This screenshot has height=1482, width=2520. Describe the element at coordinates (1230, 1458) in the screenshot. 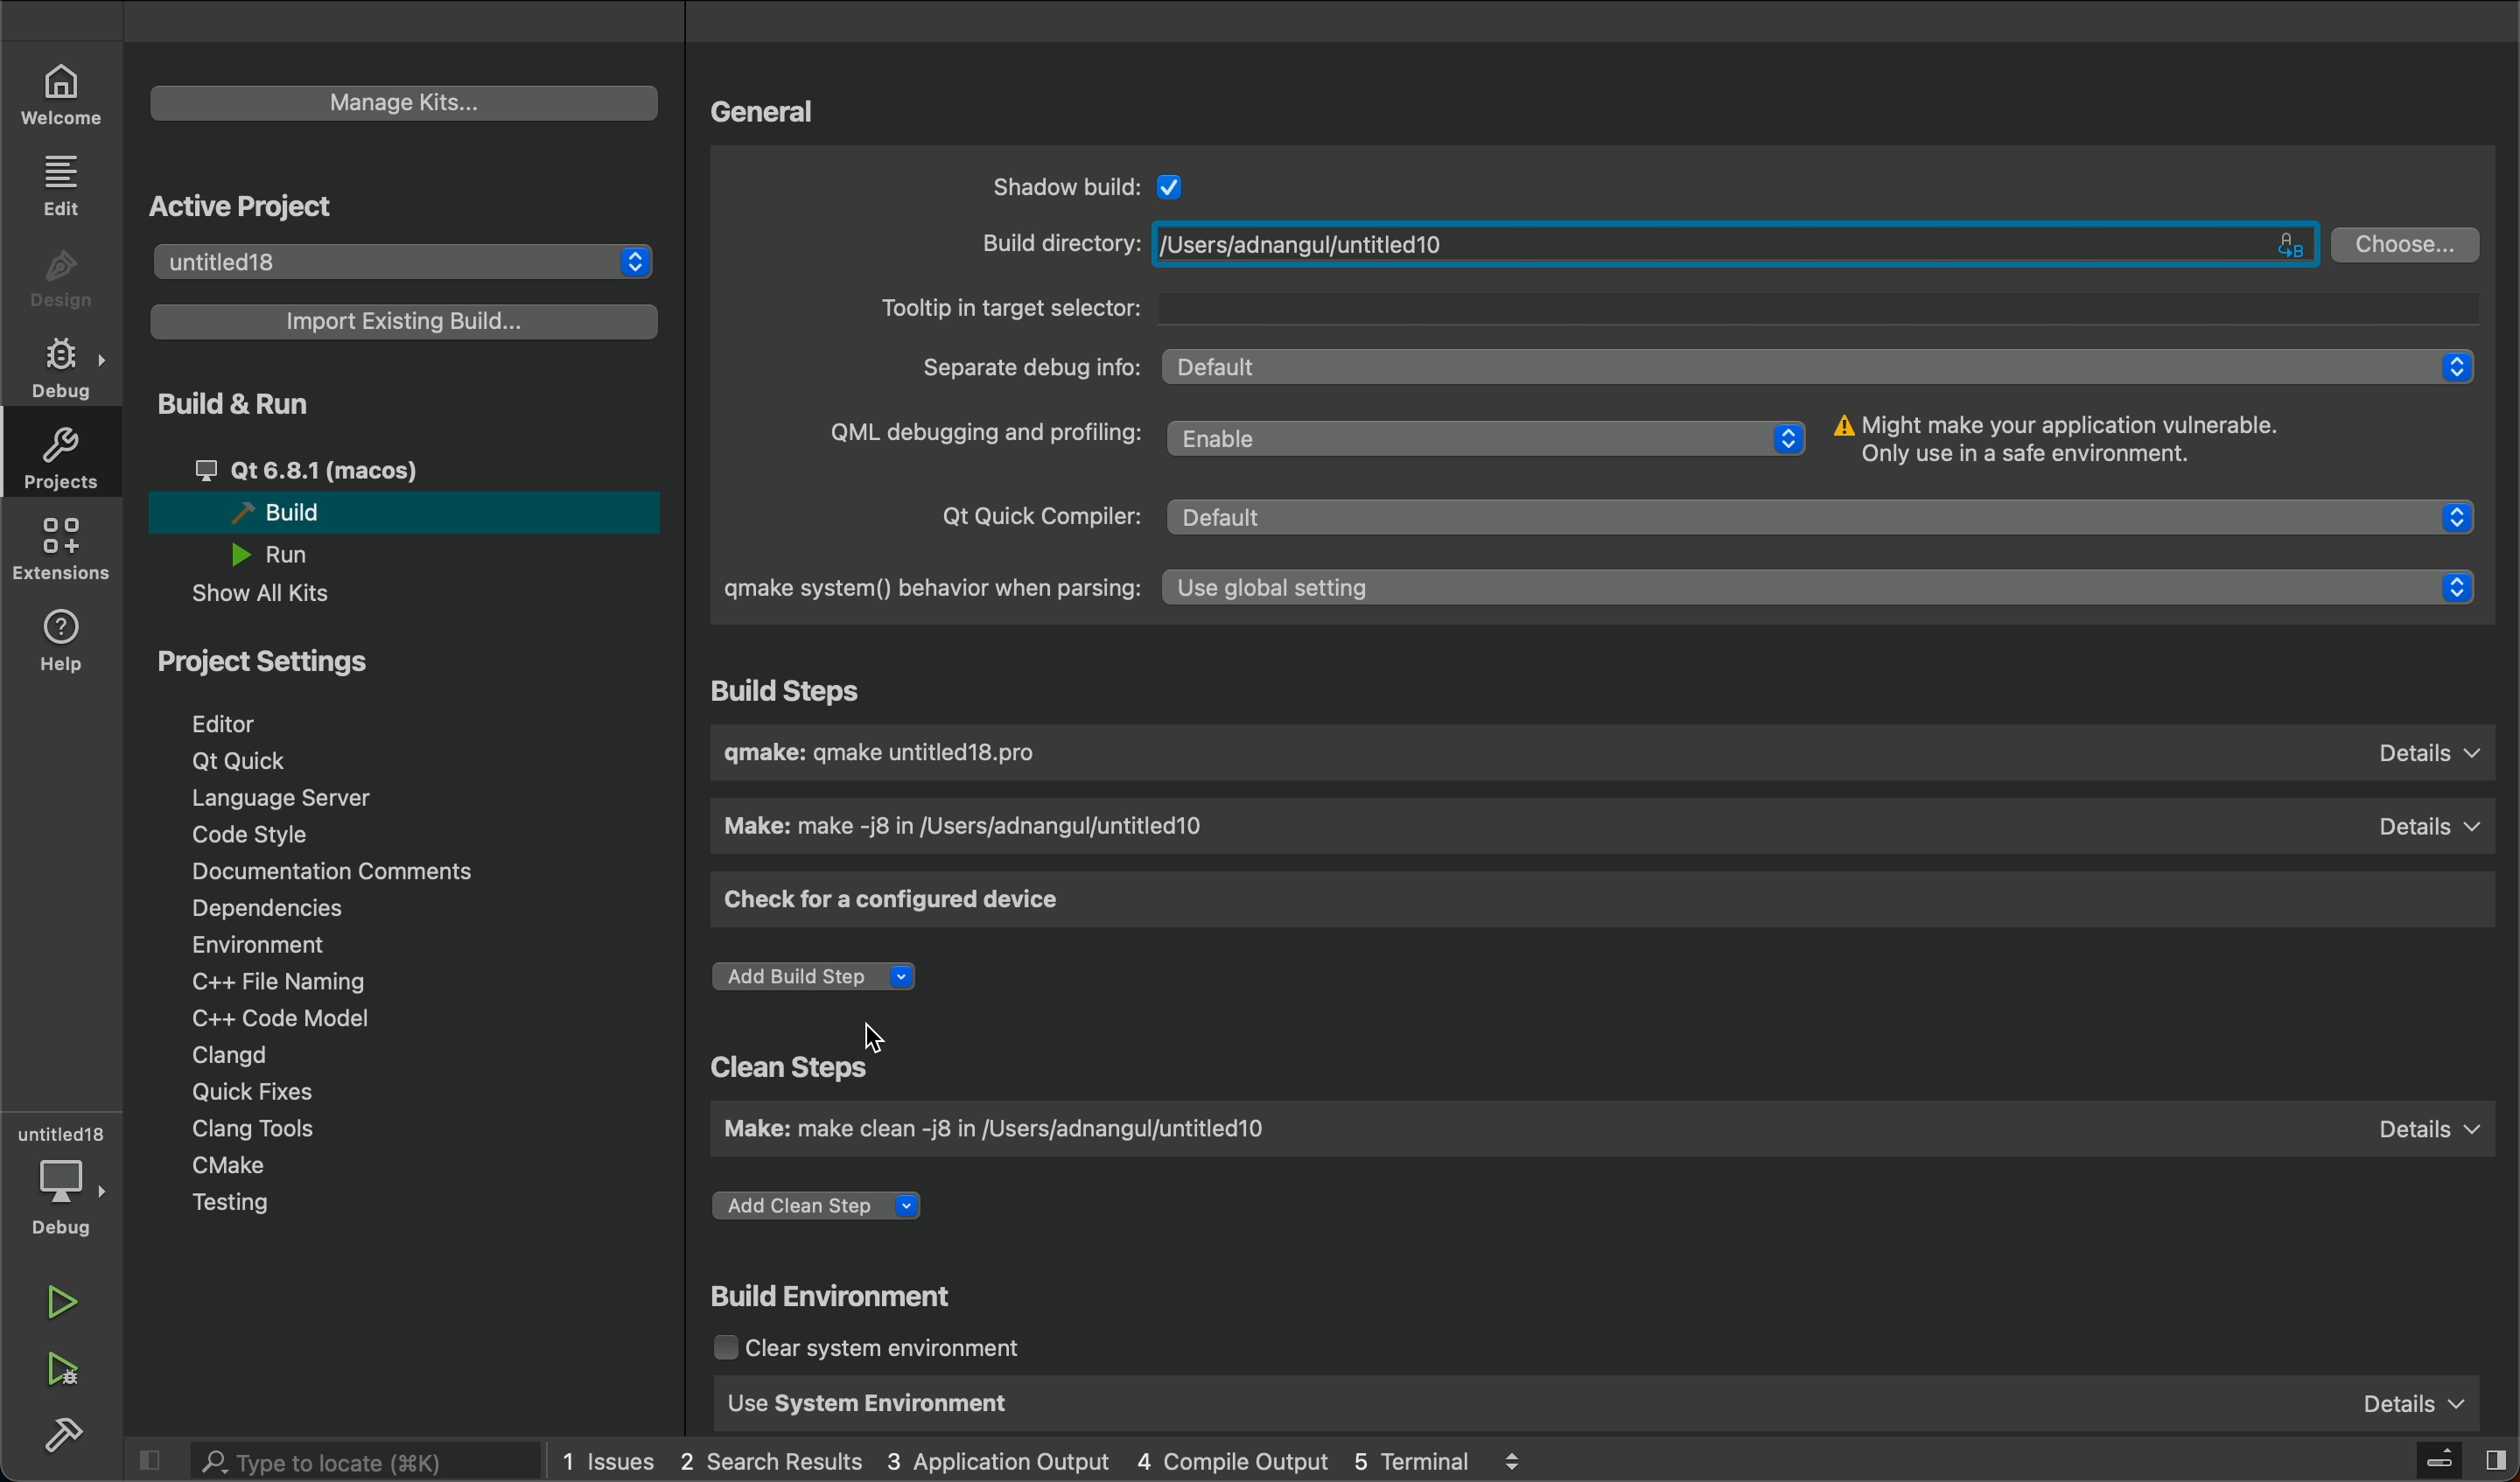

I see `4 Compile Output` at that location.